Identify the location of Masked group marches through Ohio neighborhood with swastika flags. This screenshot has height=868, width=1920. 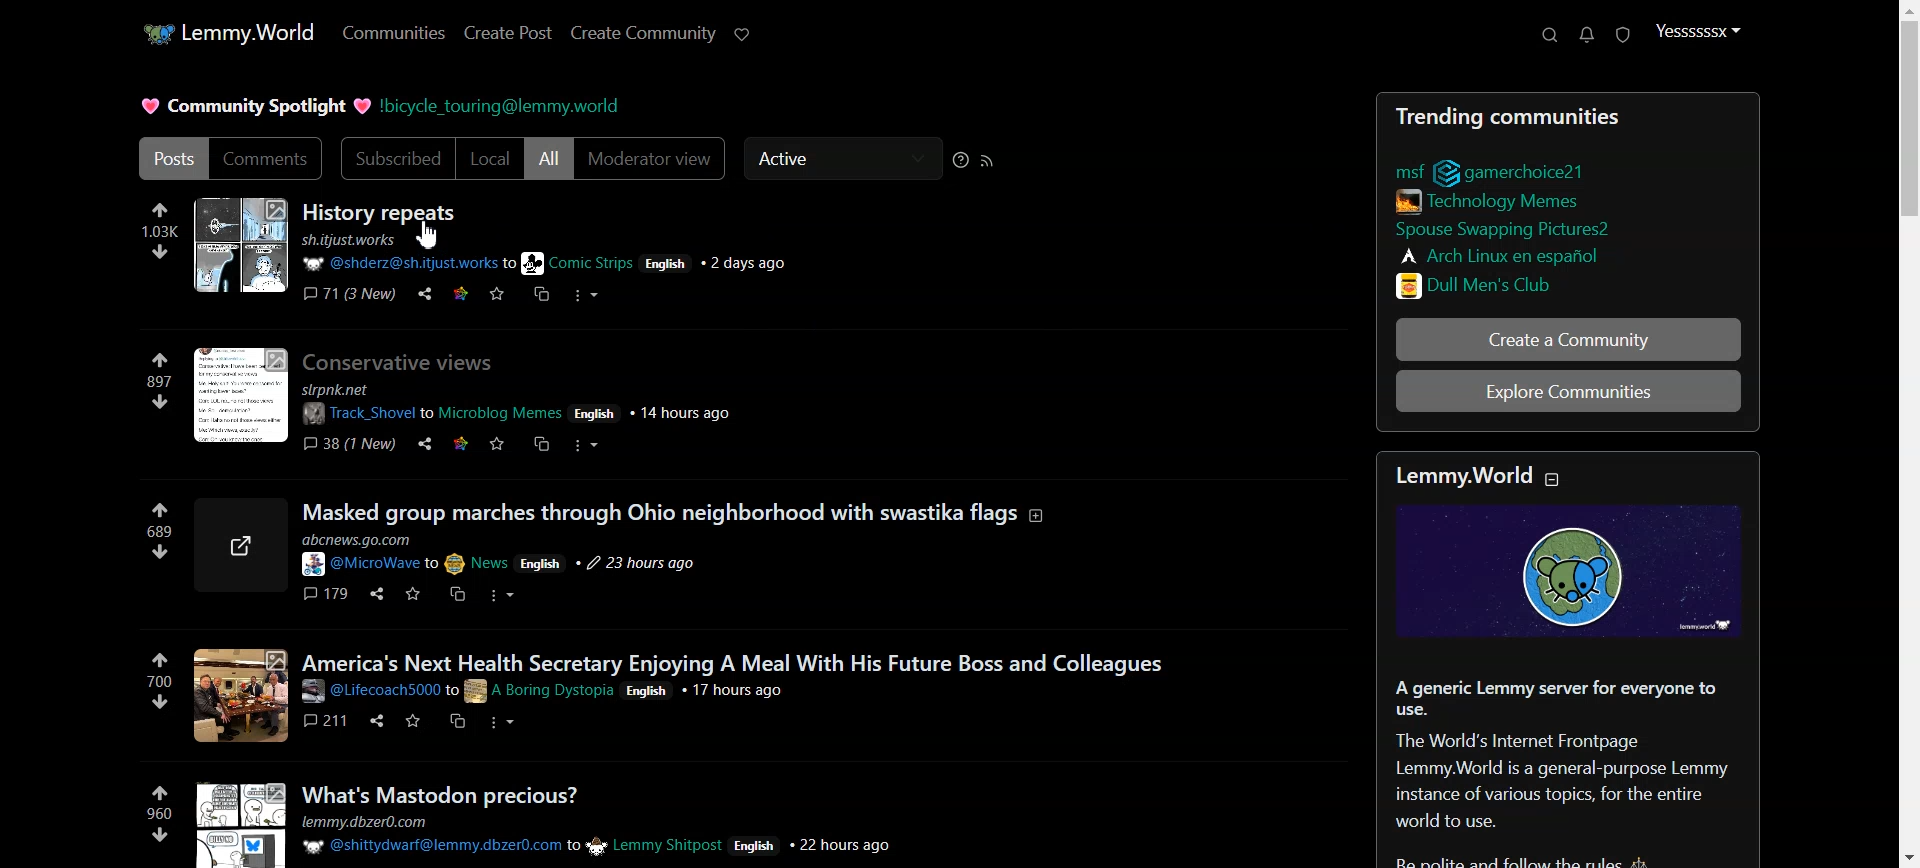
(675, 512).